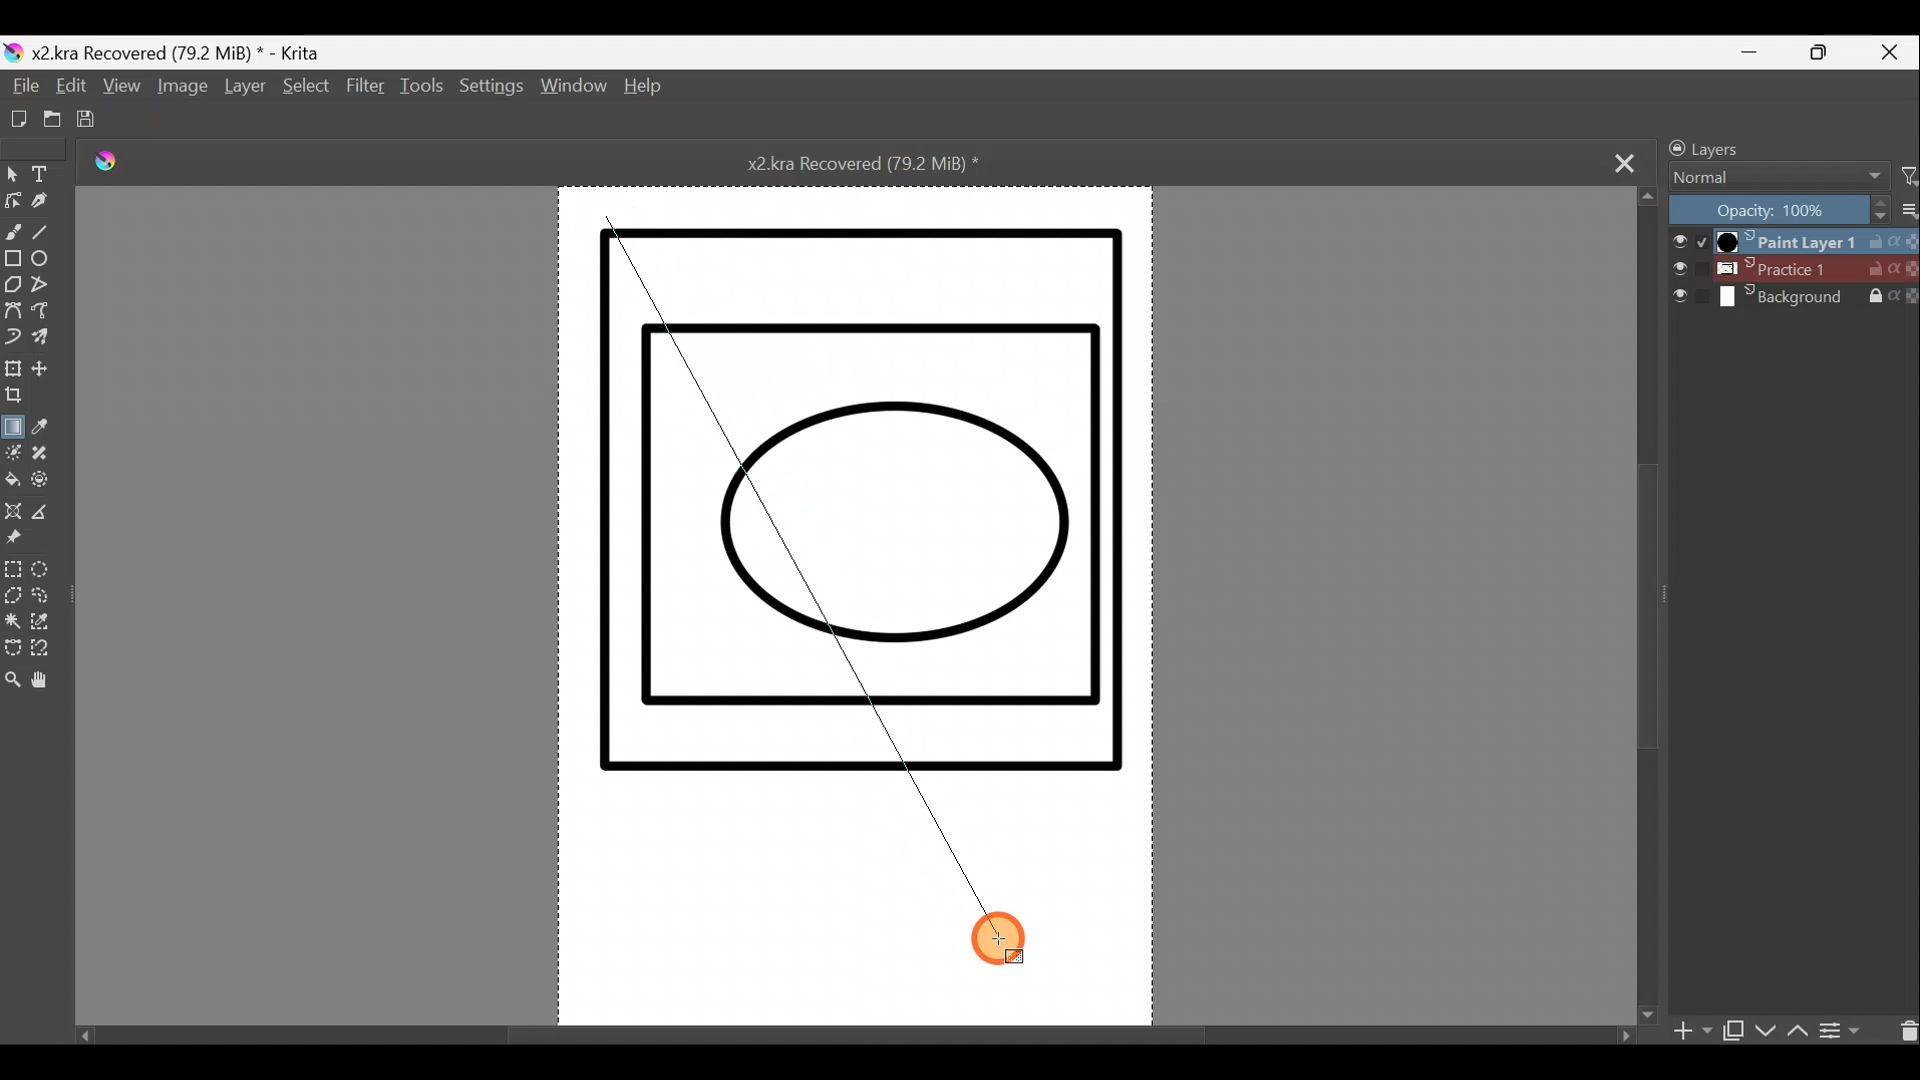 The width and height of the screenshot is (1920, 1080). Describe the element at coordinates (50, 599) in the screenshot. I see `Freehand selection tool` at that location.